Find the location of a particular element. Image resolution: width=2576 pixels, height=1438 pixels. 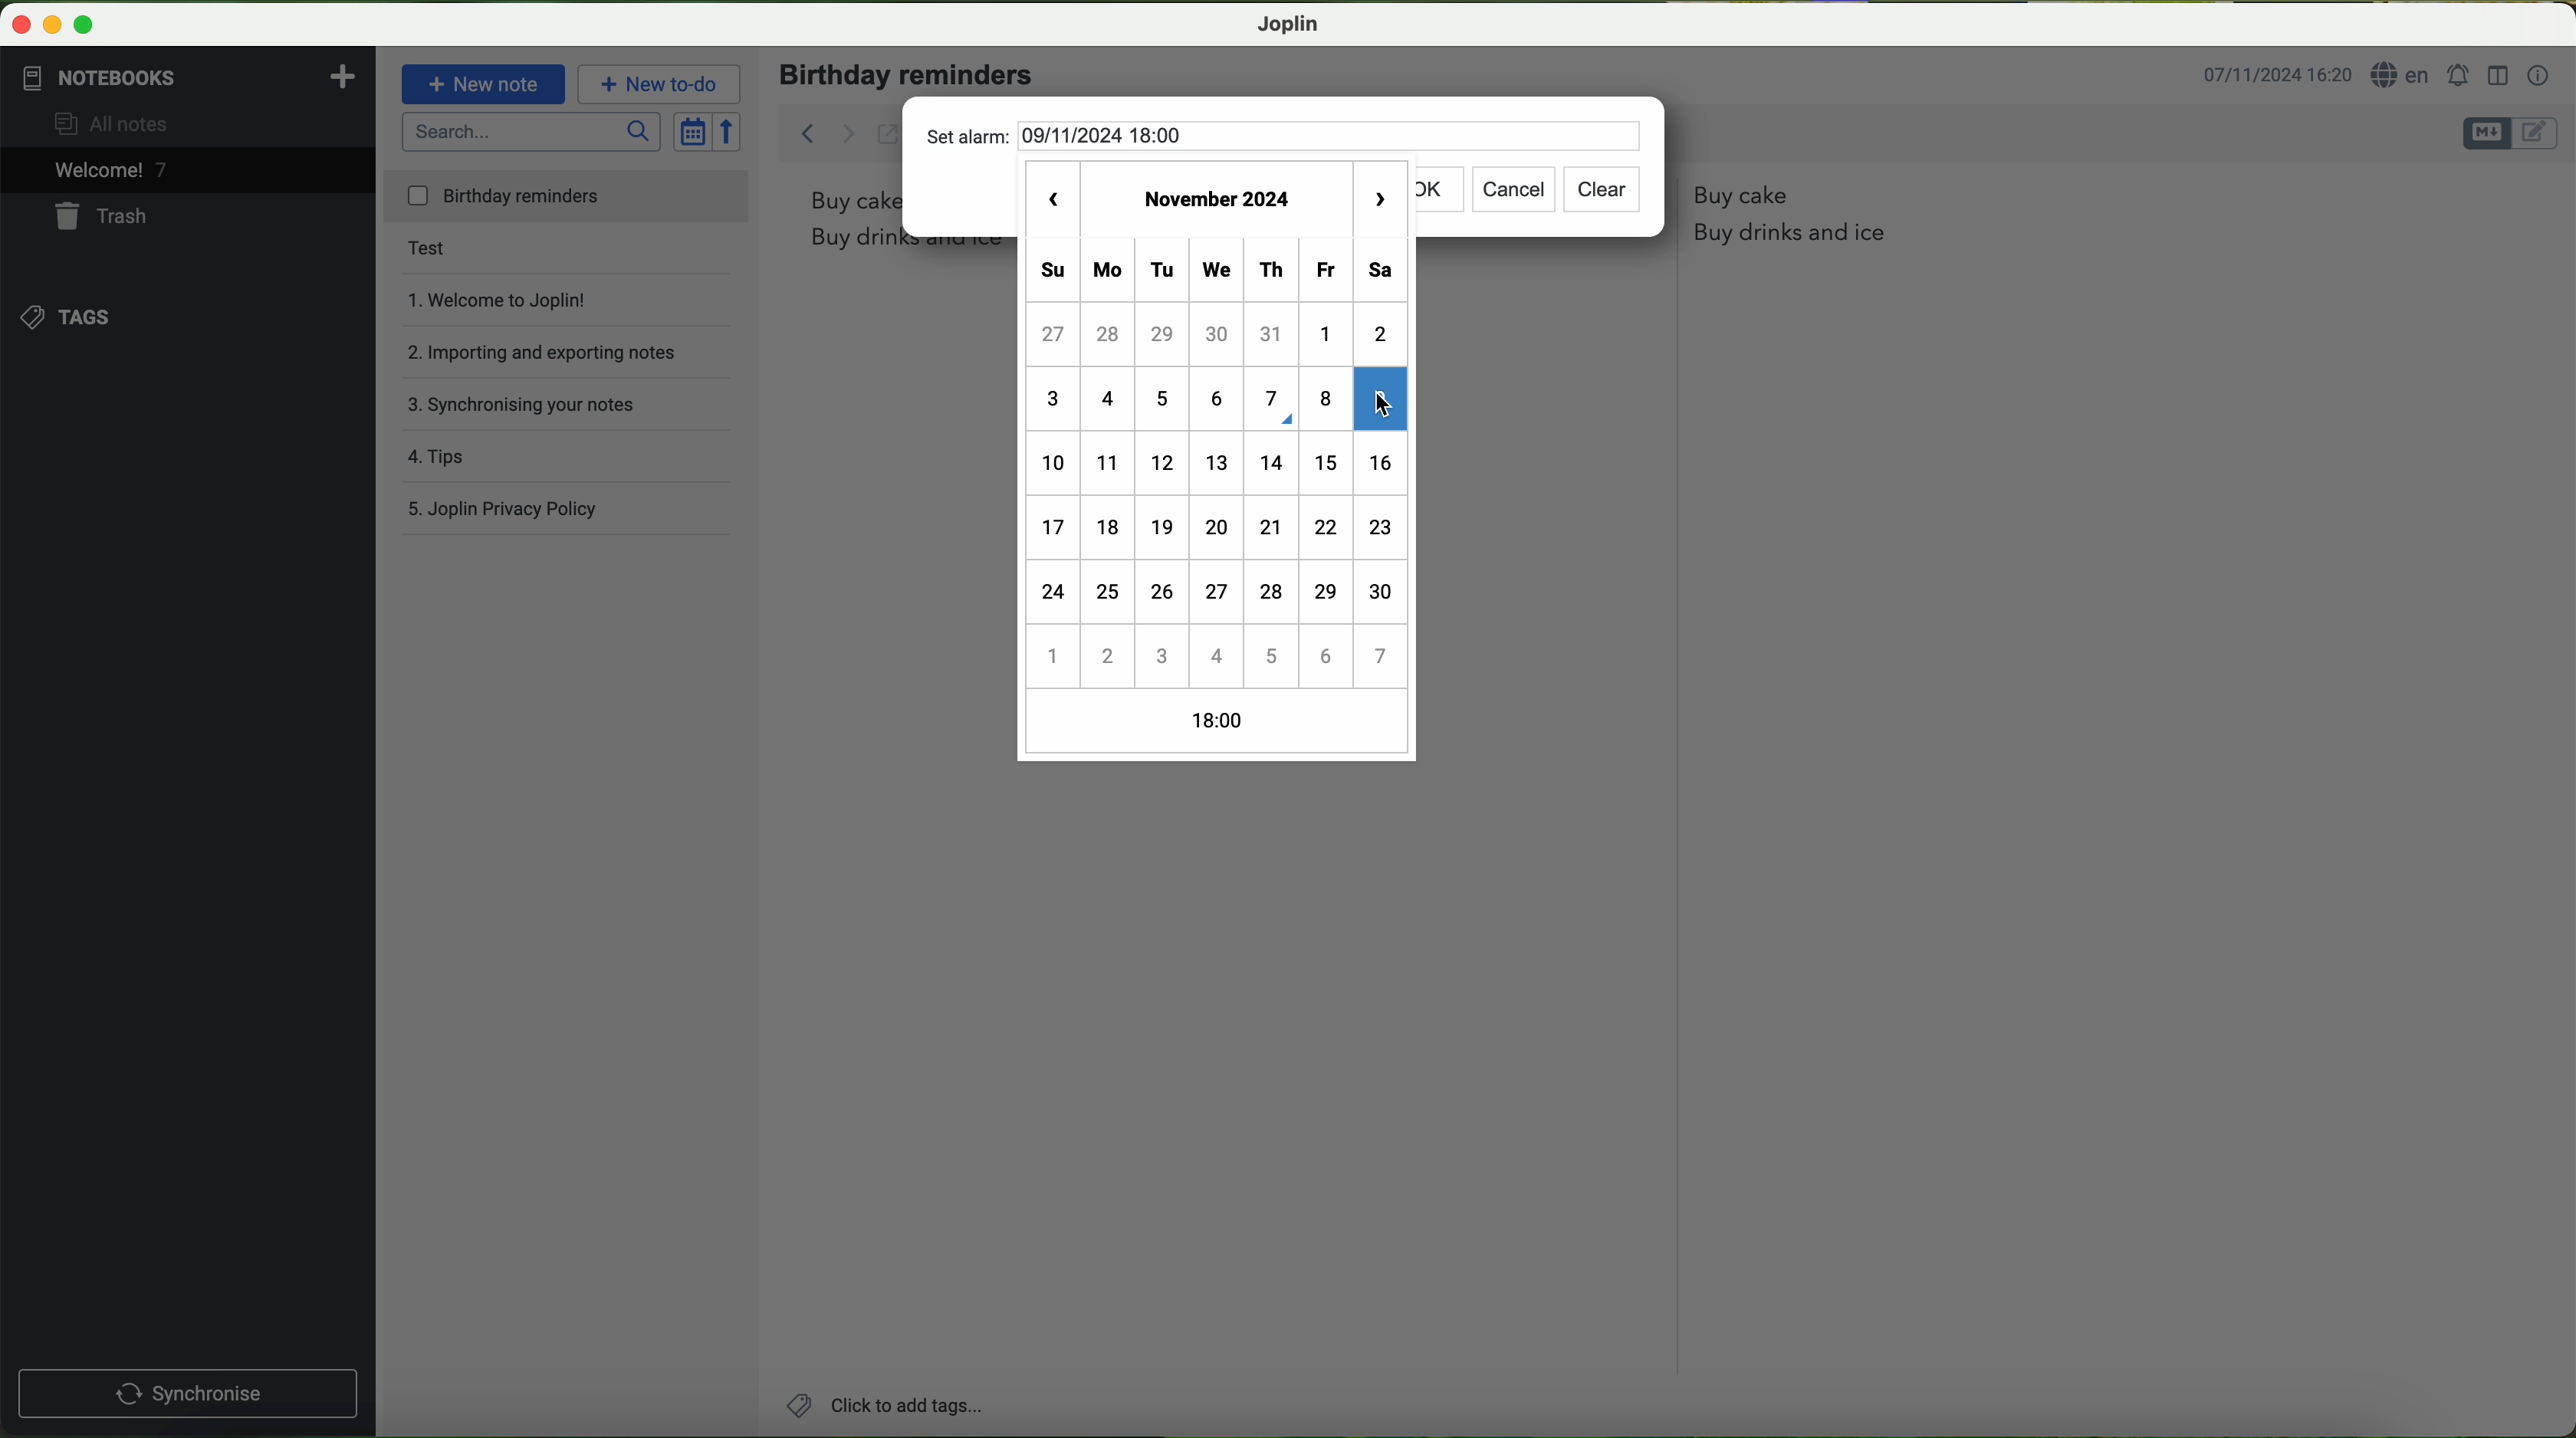

new note button is located at coordinates (481, 84).